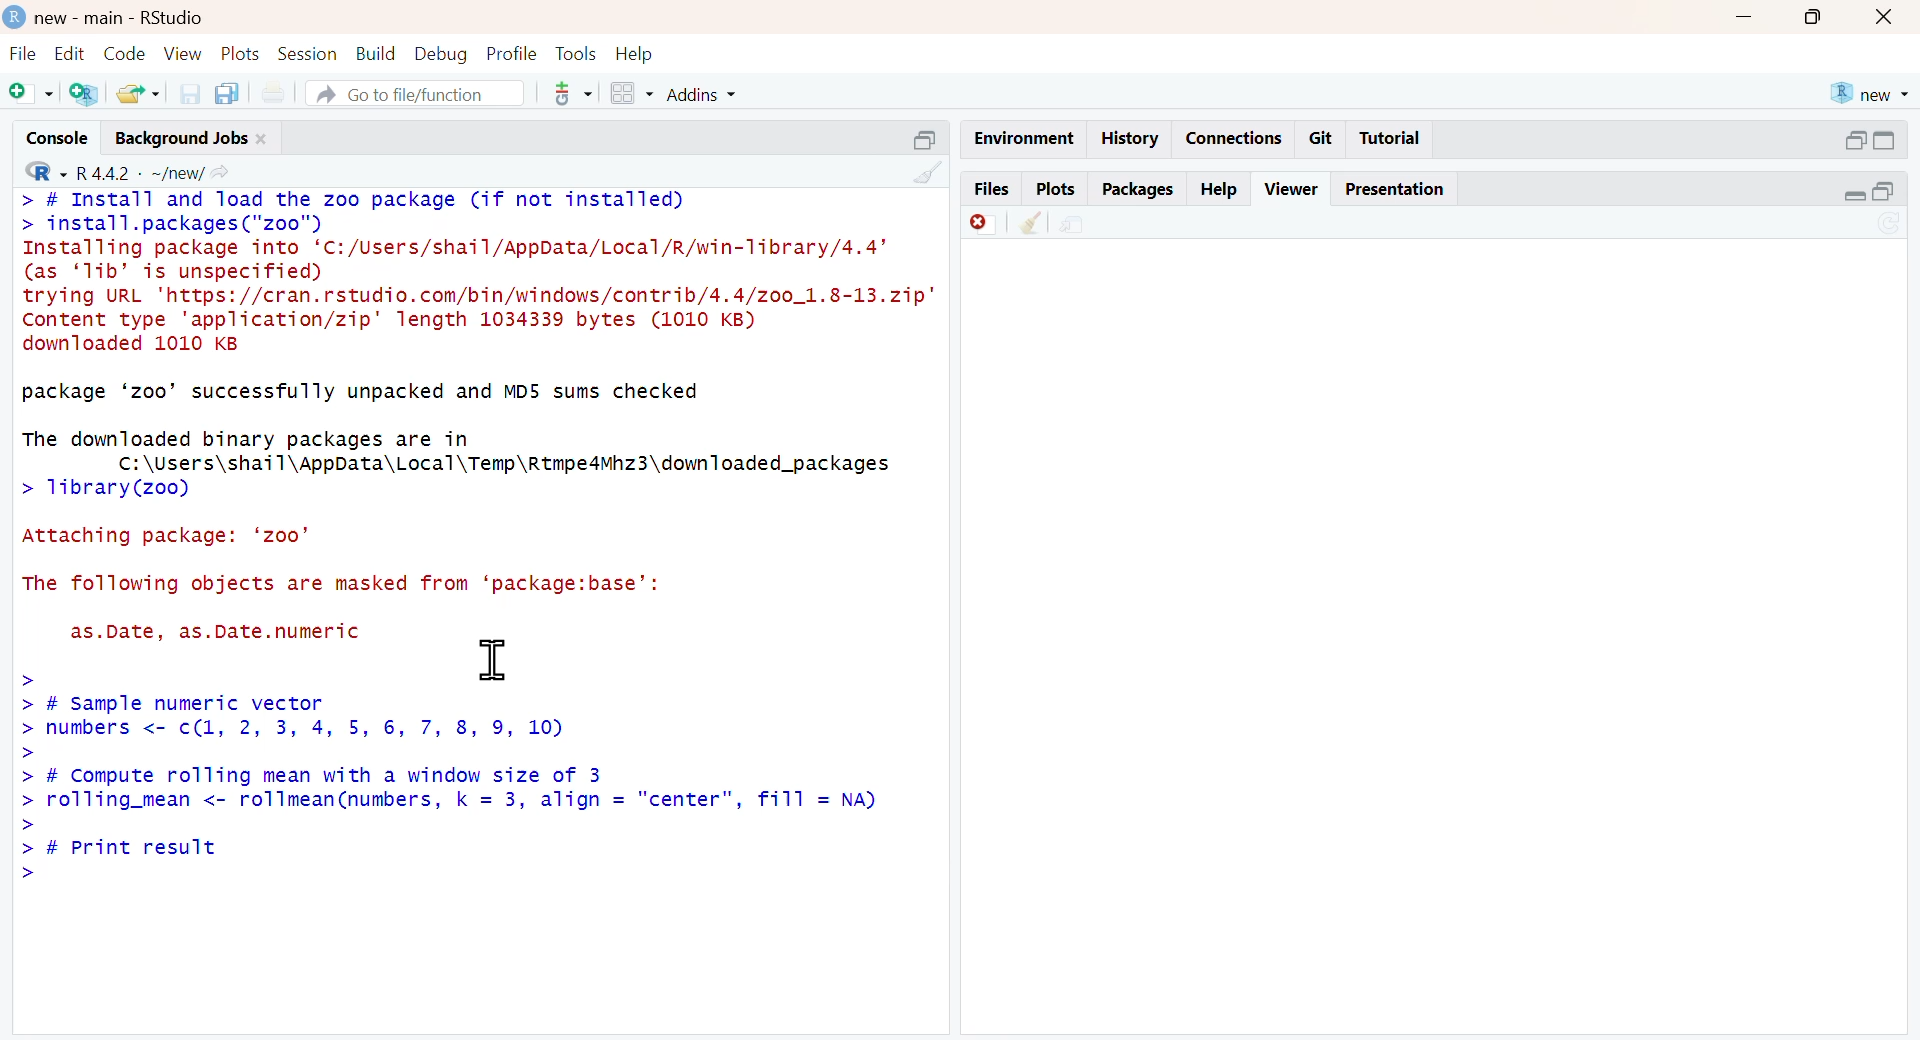  Describe the element at coordinates (242, 53) in the screenshot. I see `plots` at that location.